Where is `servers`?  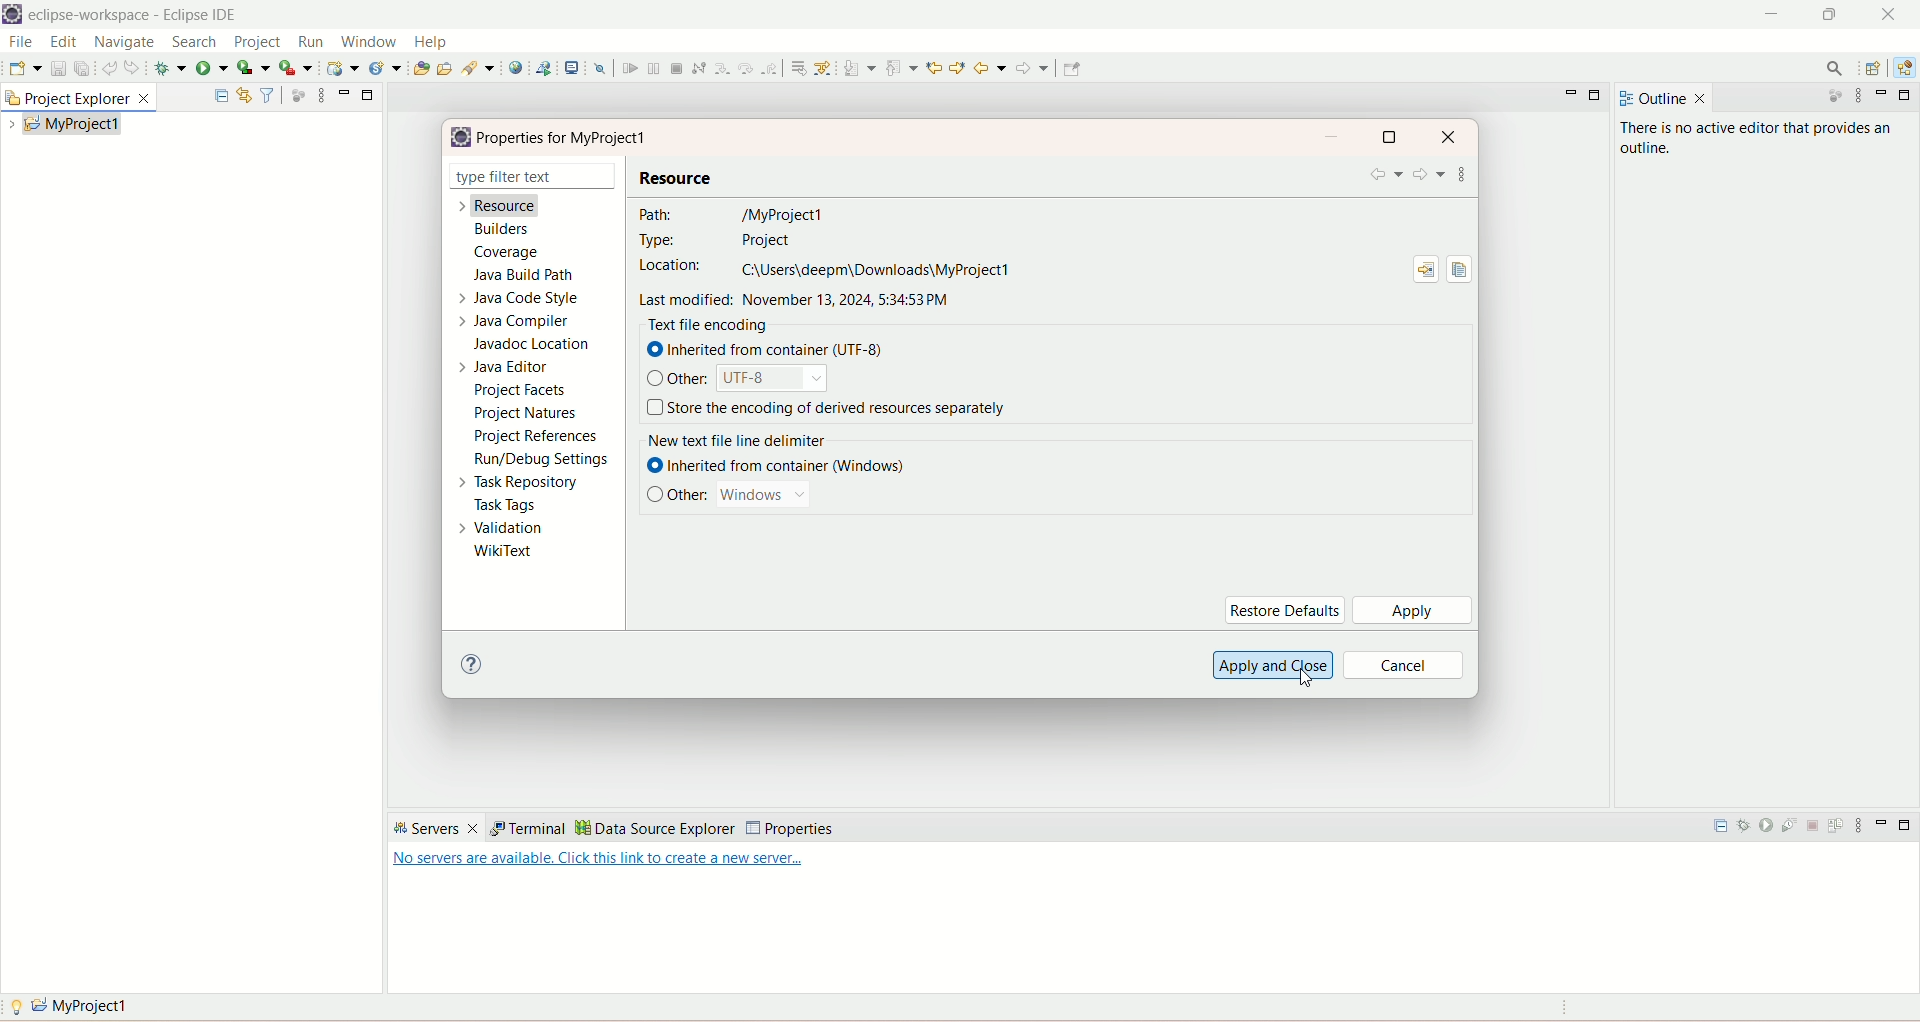 servers is located at coordinates (435, 829).